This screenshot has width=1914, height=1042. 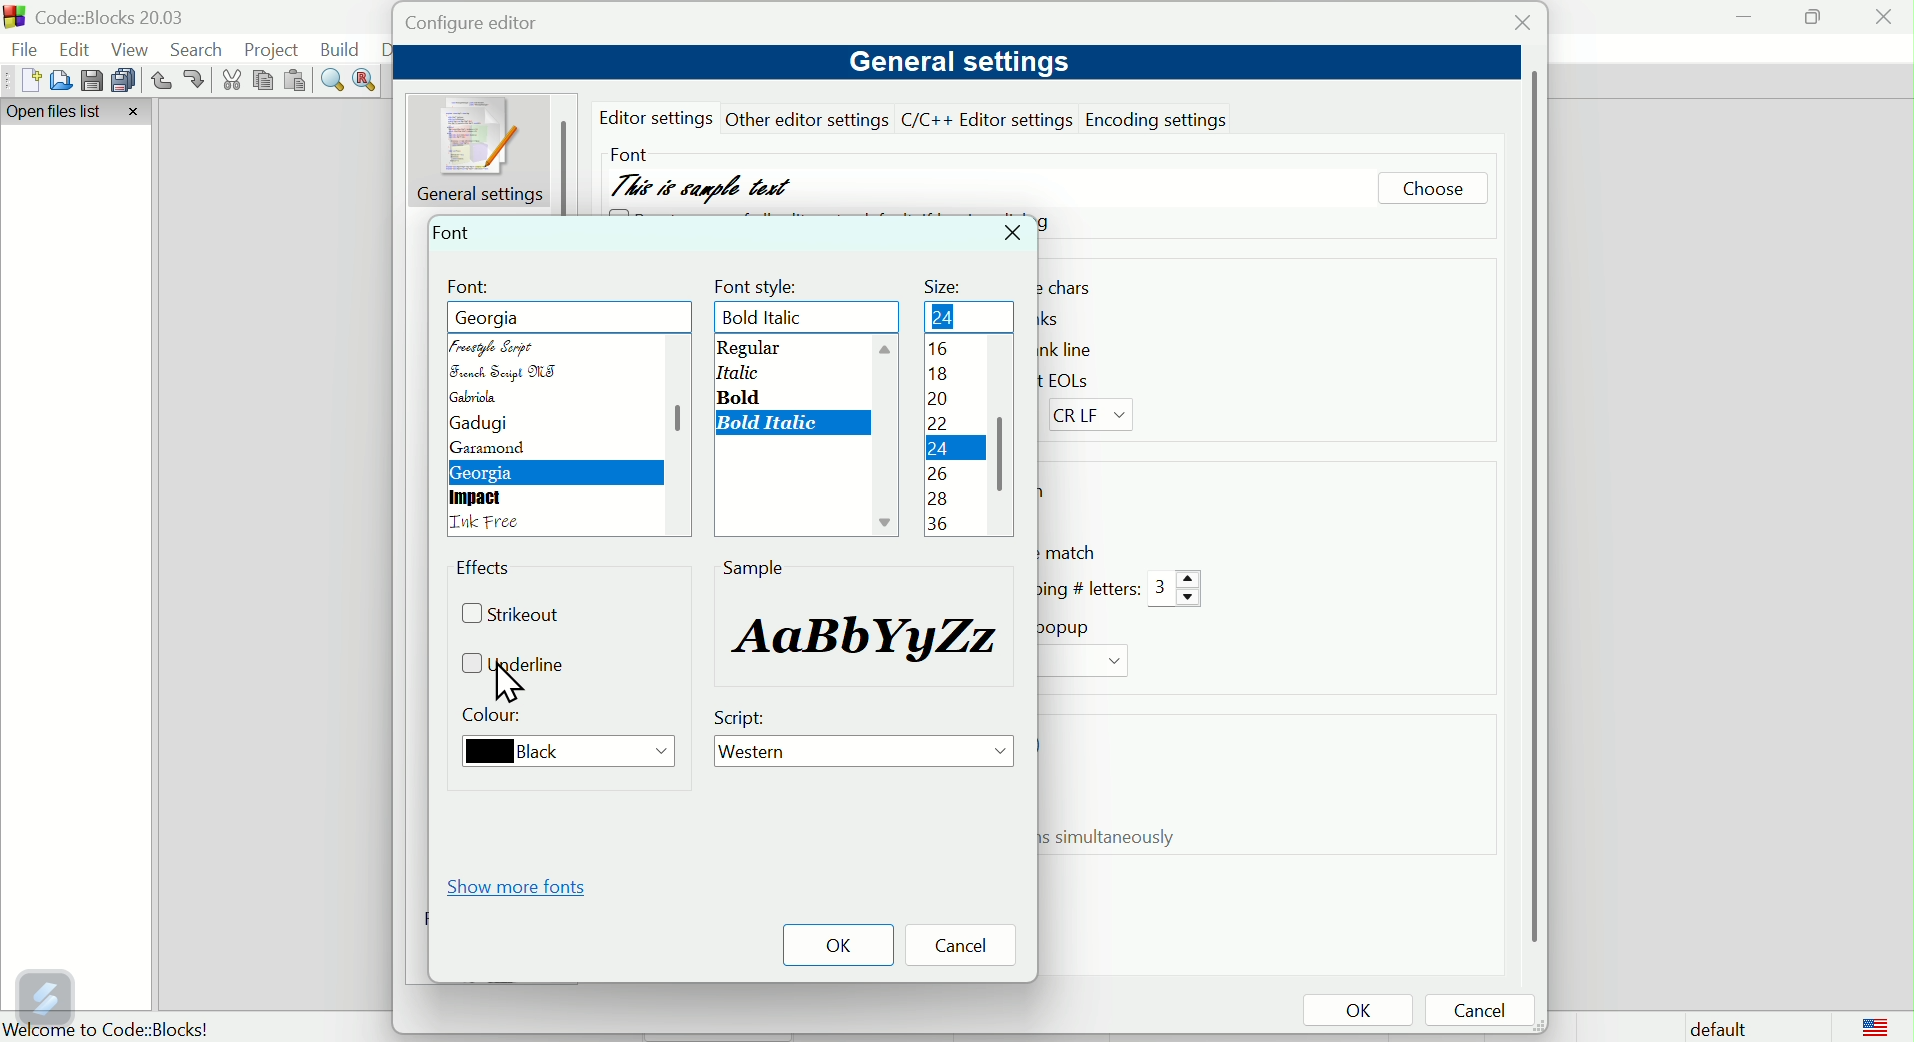 I want to click on Show More fonts, so click(x=523, y=886).